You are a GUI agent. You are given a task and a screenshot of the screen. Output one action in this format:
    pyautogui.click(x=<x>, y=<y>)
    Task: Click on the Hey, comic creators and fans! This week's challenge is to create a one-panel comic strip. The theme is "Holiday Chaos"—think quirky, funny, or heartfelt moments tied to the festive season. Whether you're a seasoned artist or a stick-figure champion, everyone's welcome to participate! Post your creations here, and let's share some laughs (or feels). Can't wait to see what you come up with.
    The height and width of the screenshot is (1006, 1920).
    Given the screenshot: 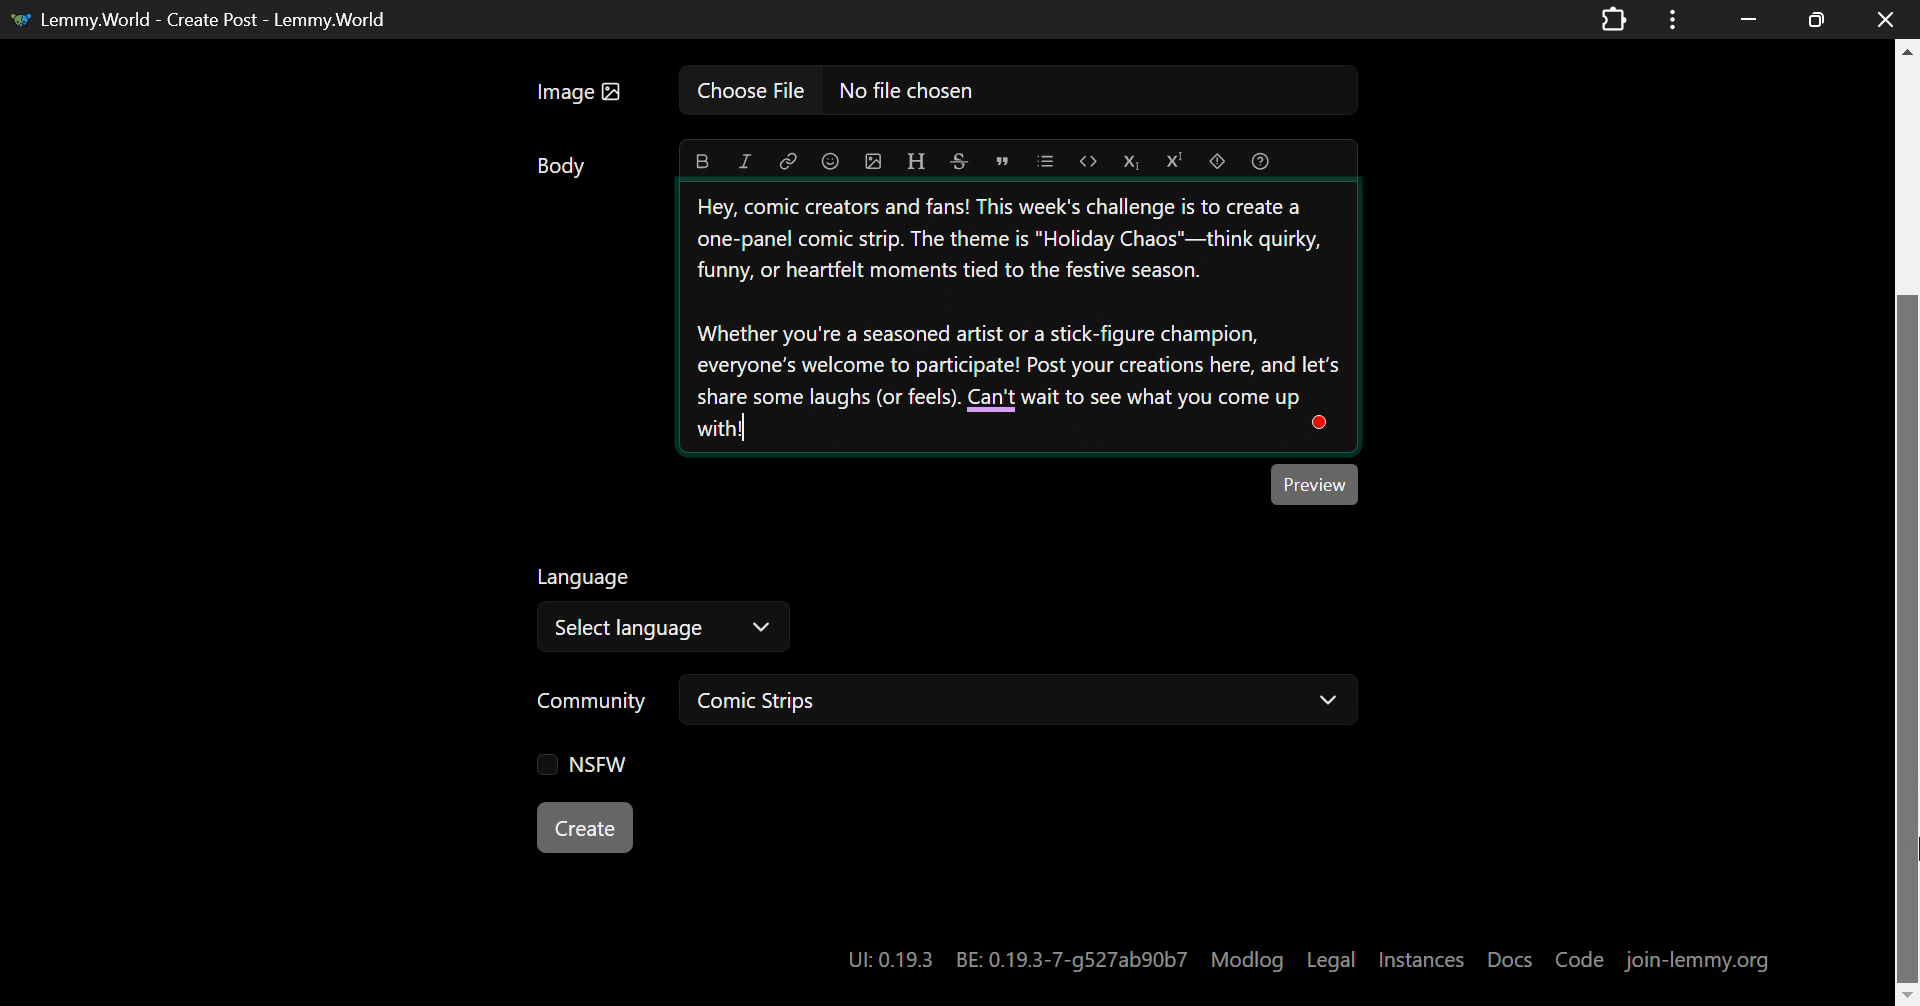 What is the action you would take?
    pyautogui.click(x=1019, y=319)
    